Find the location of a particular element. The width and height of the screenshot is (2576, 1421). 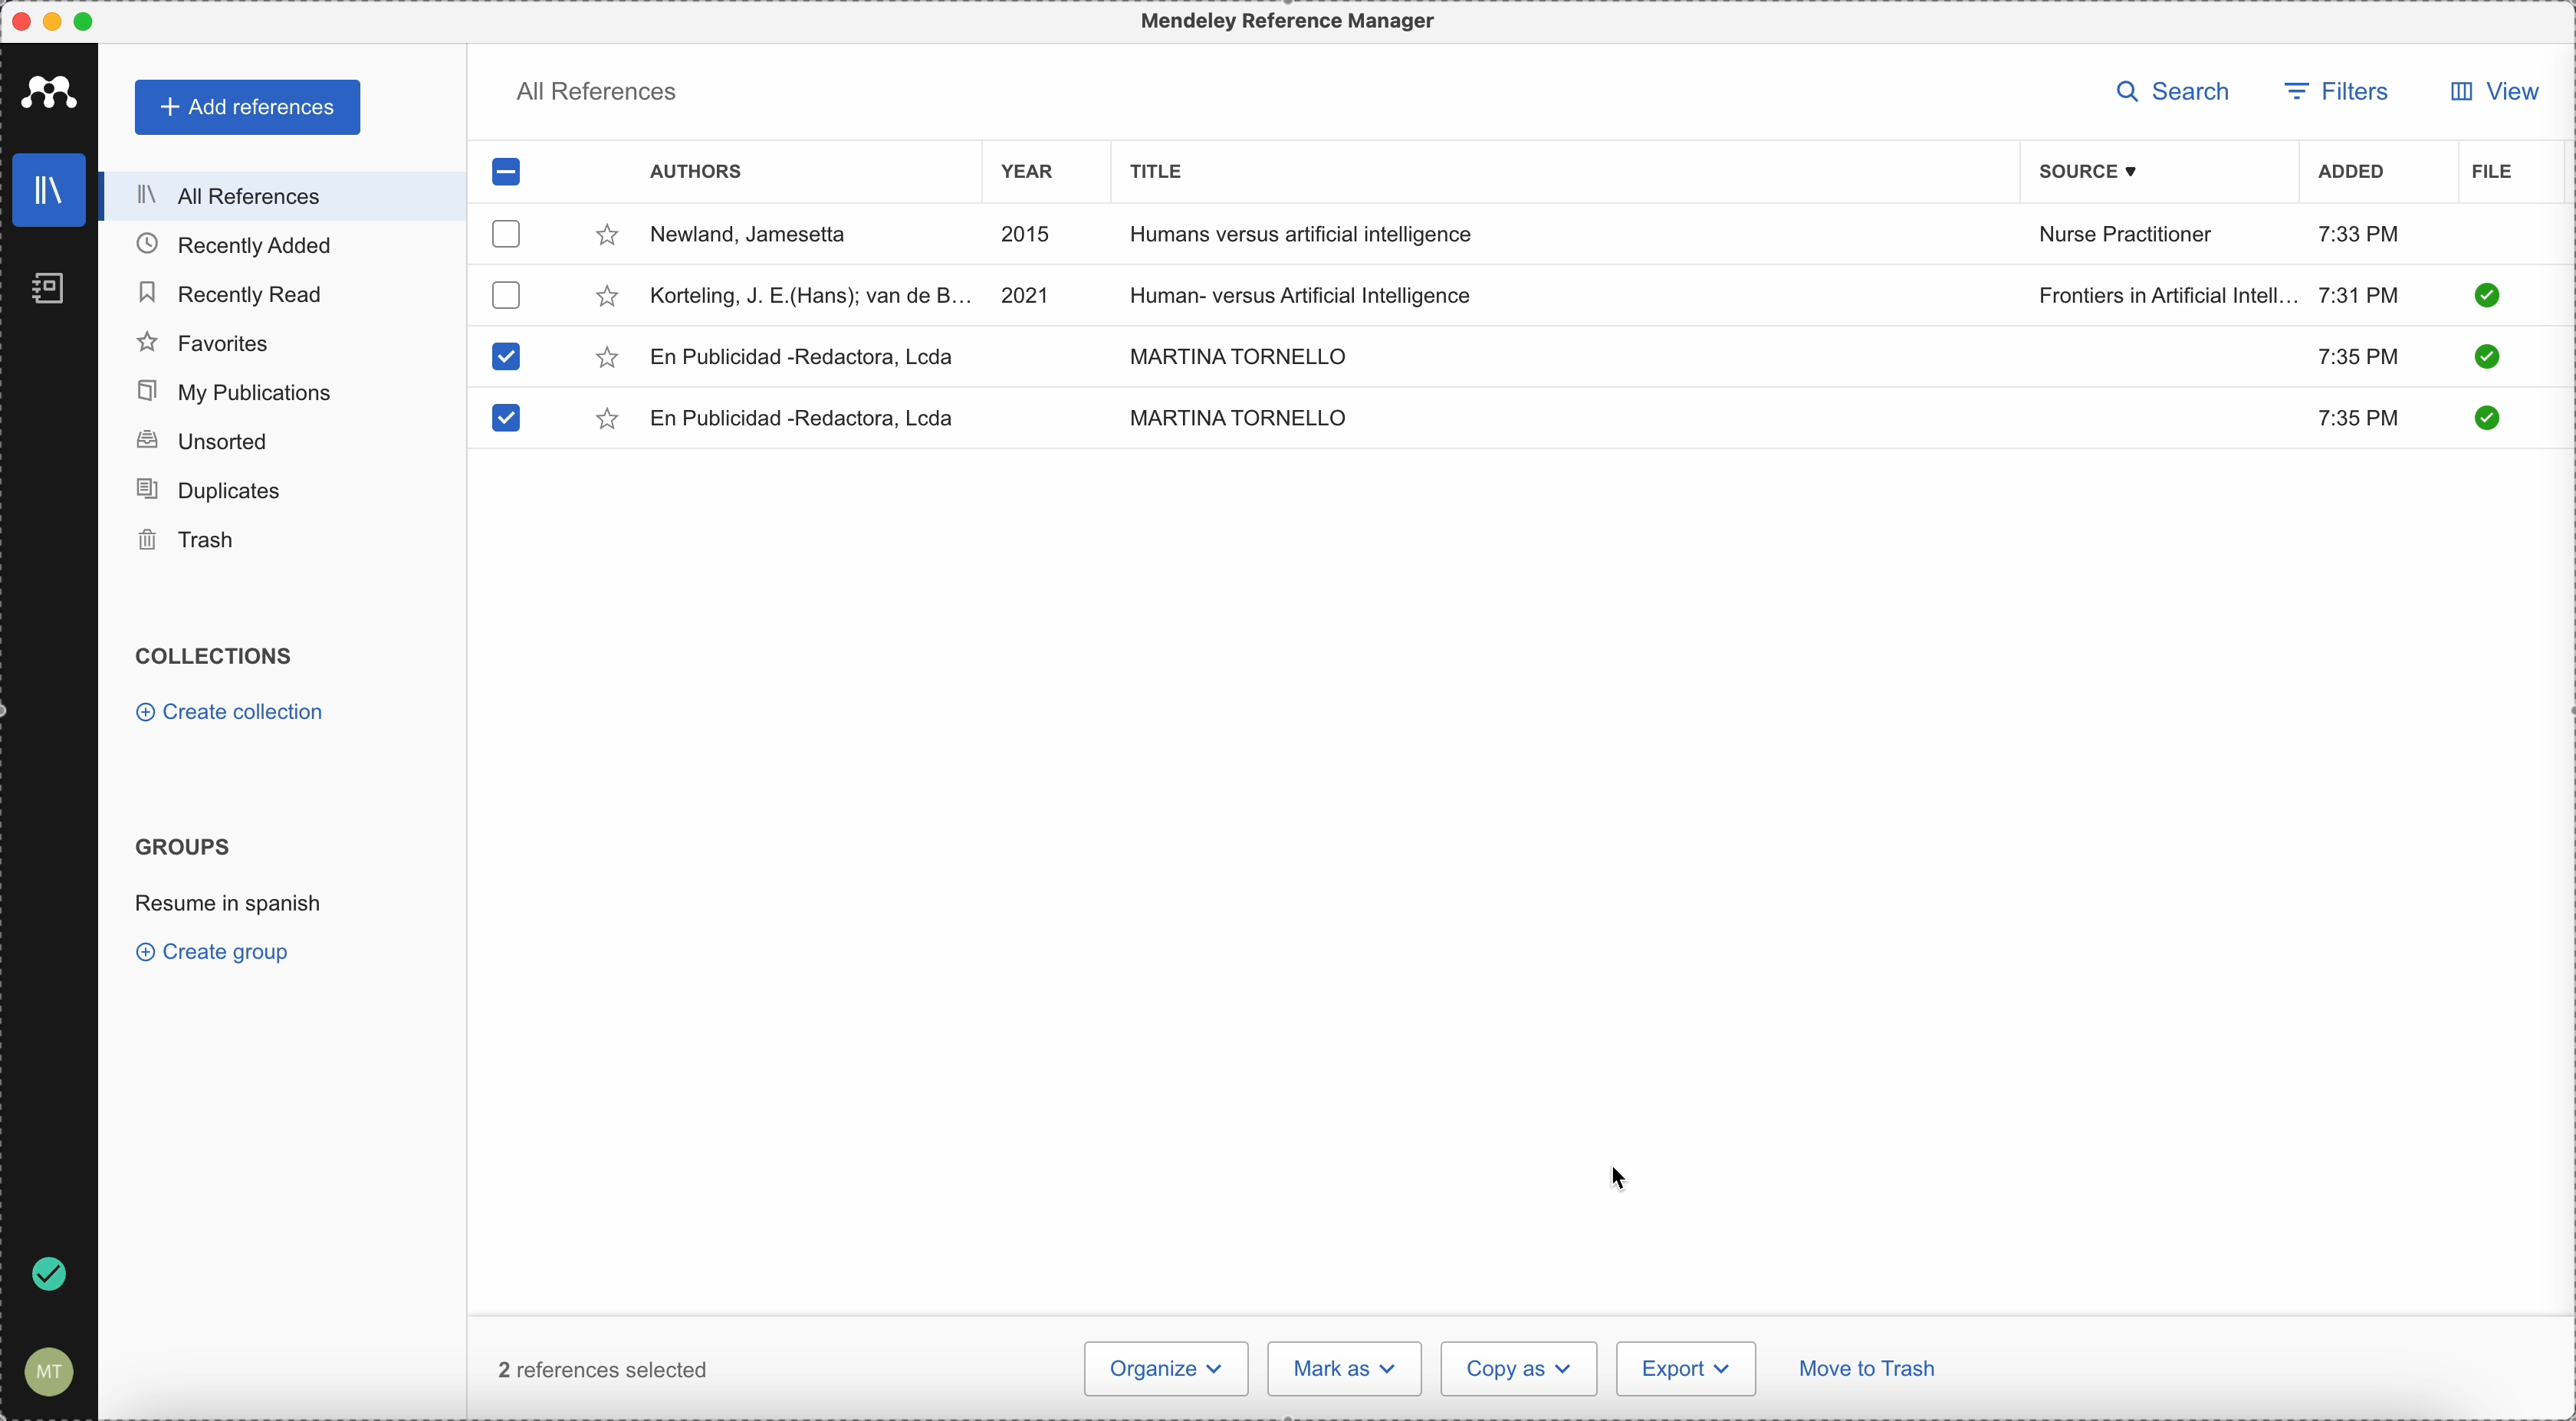

notebooks is located at coordinates (52, 294).